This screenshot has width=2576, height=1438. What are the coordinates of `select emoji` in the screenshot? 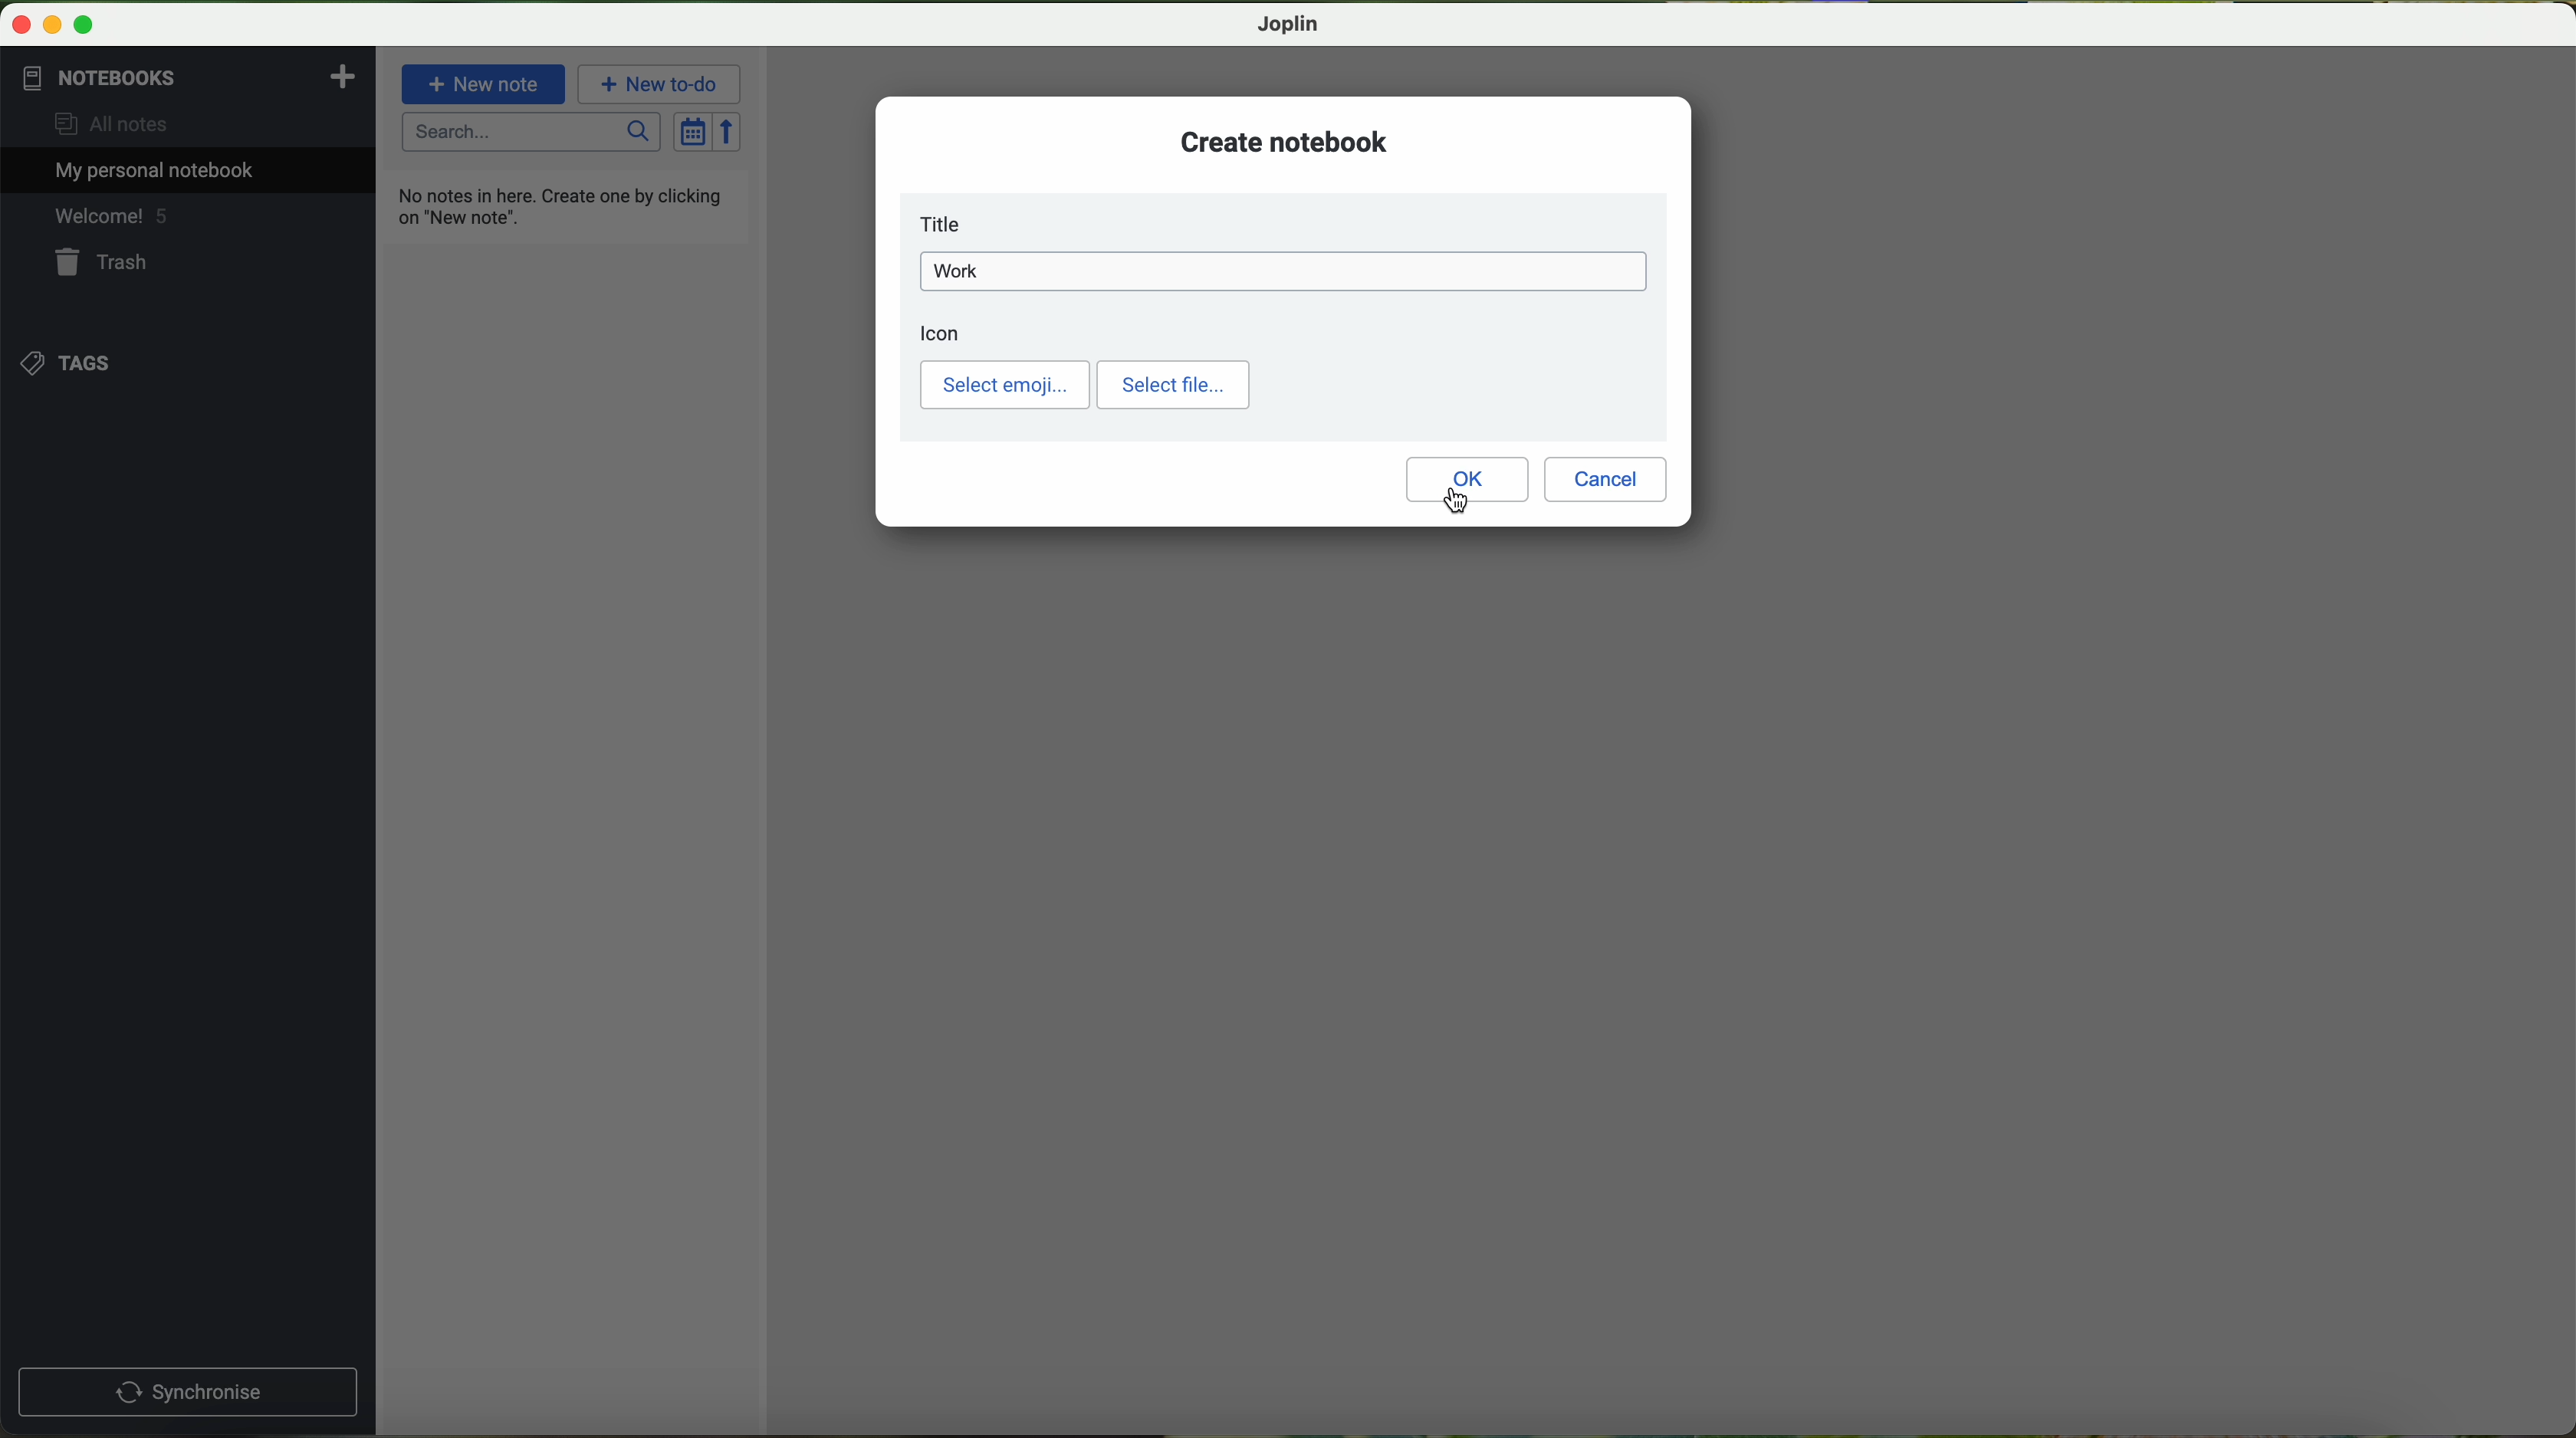 It's located at (1005, 385).